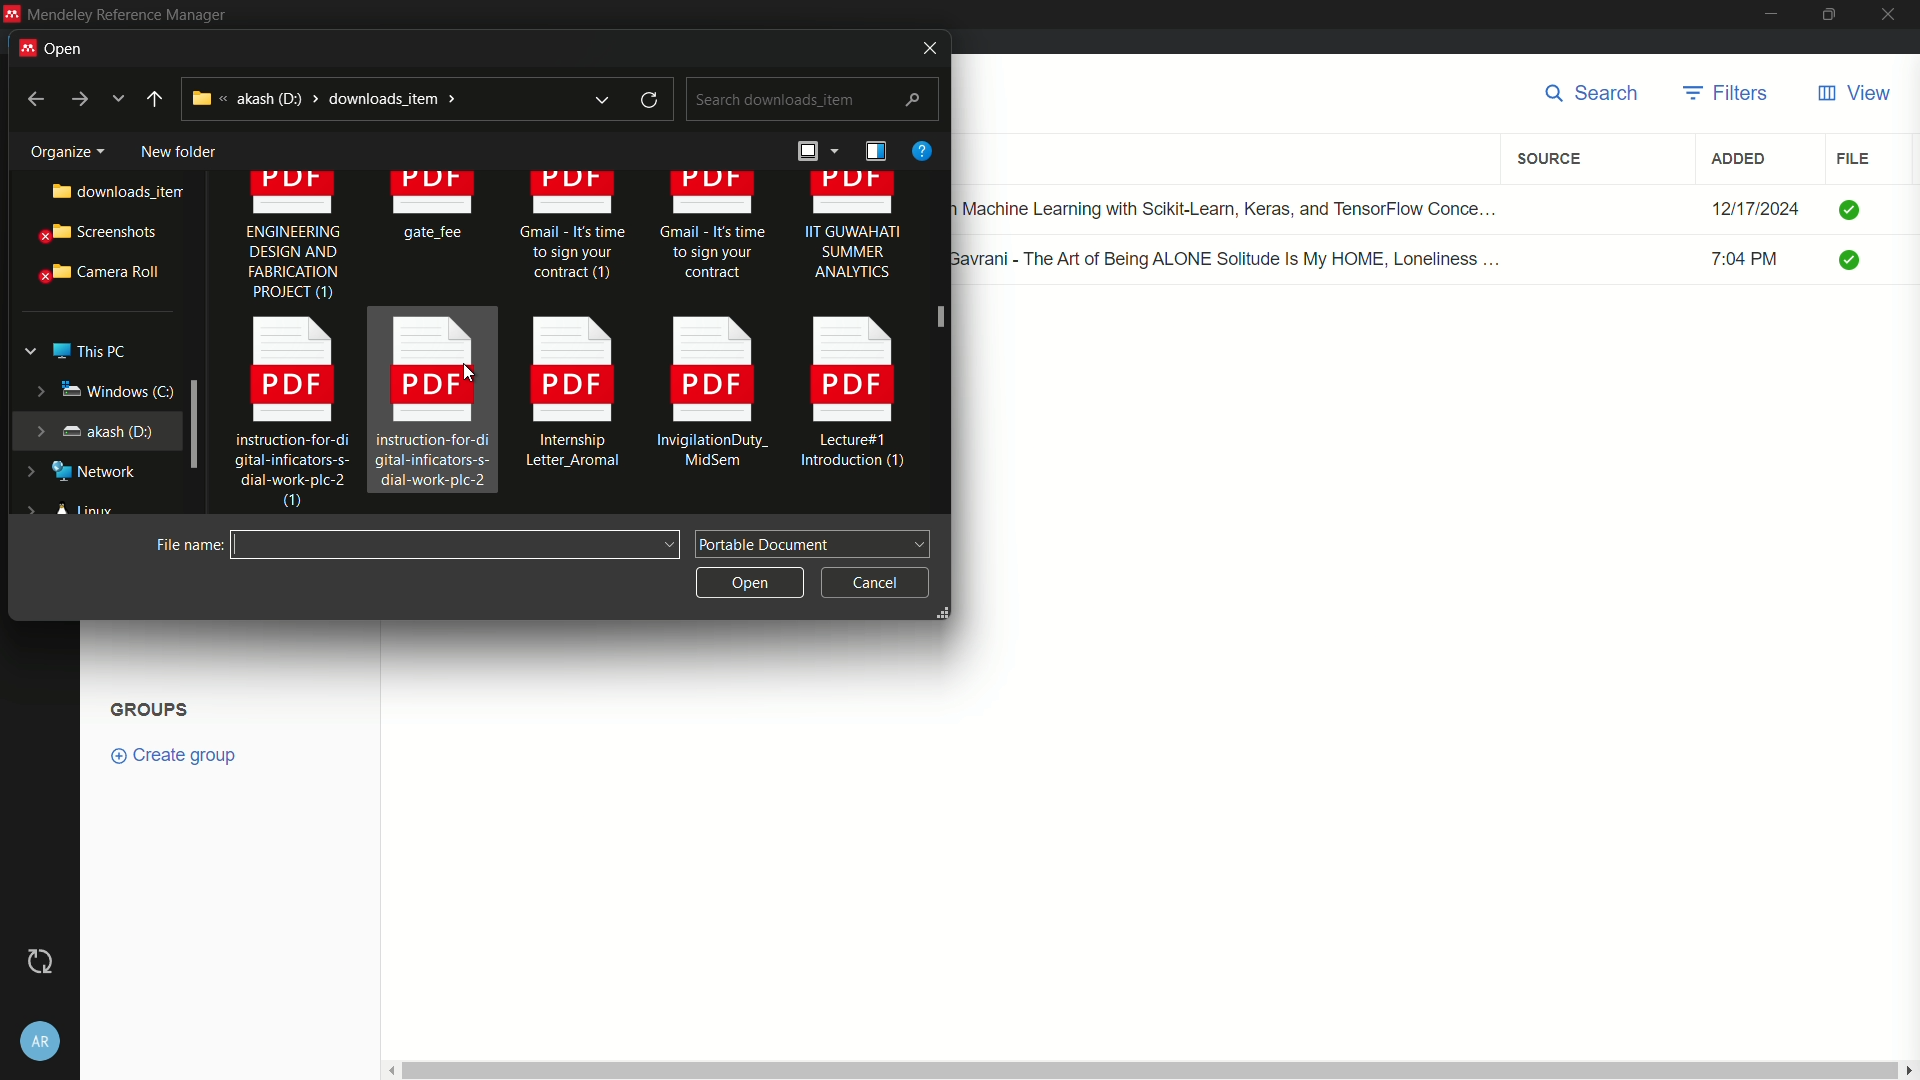 This screenshot has width=1920, height=1080. Describe the element at coordinates (713, 397) in the screenshot. I see `InvigilationDuty_
[EE` at that location.